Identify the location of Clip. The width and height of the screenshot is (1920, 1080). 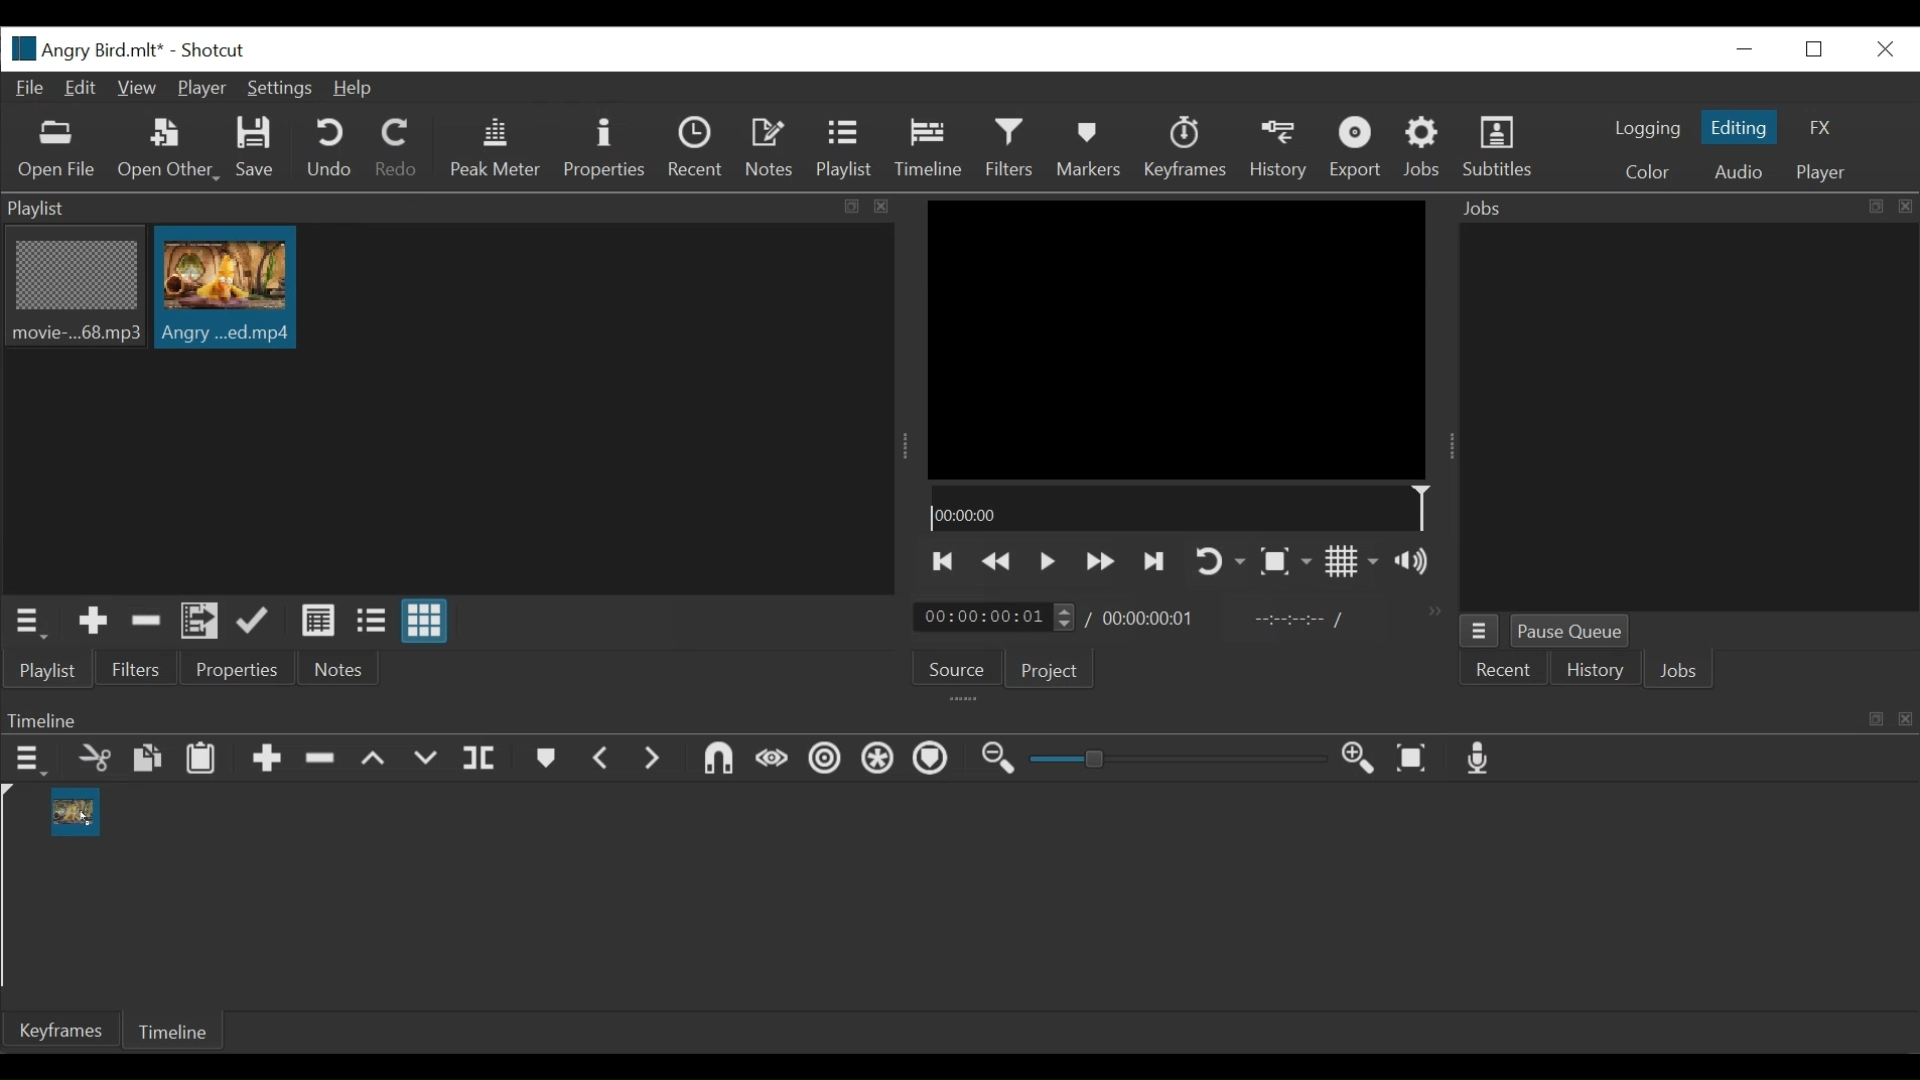
(73, 289).